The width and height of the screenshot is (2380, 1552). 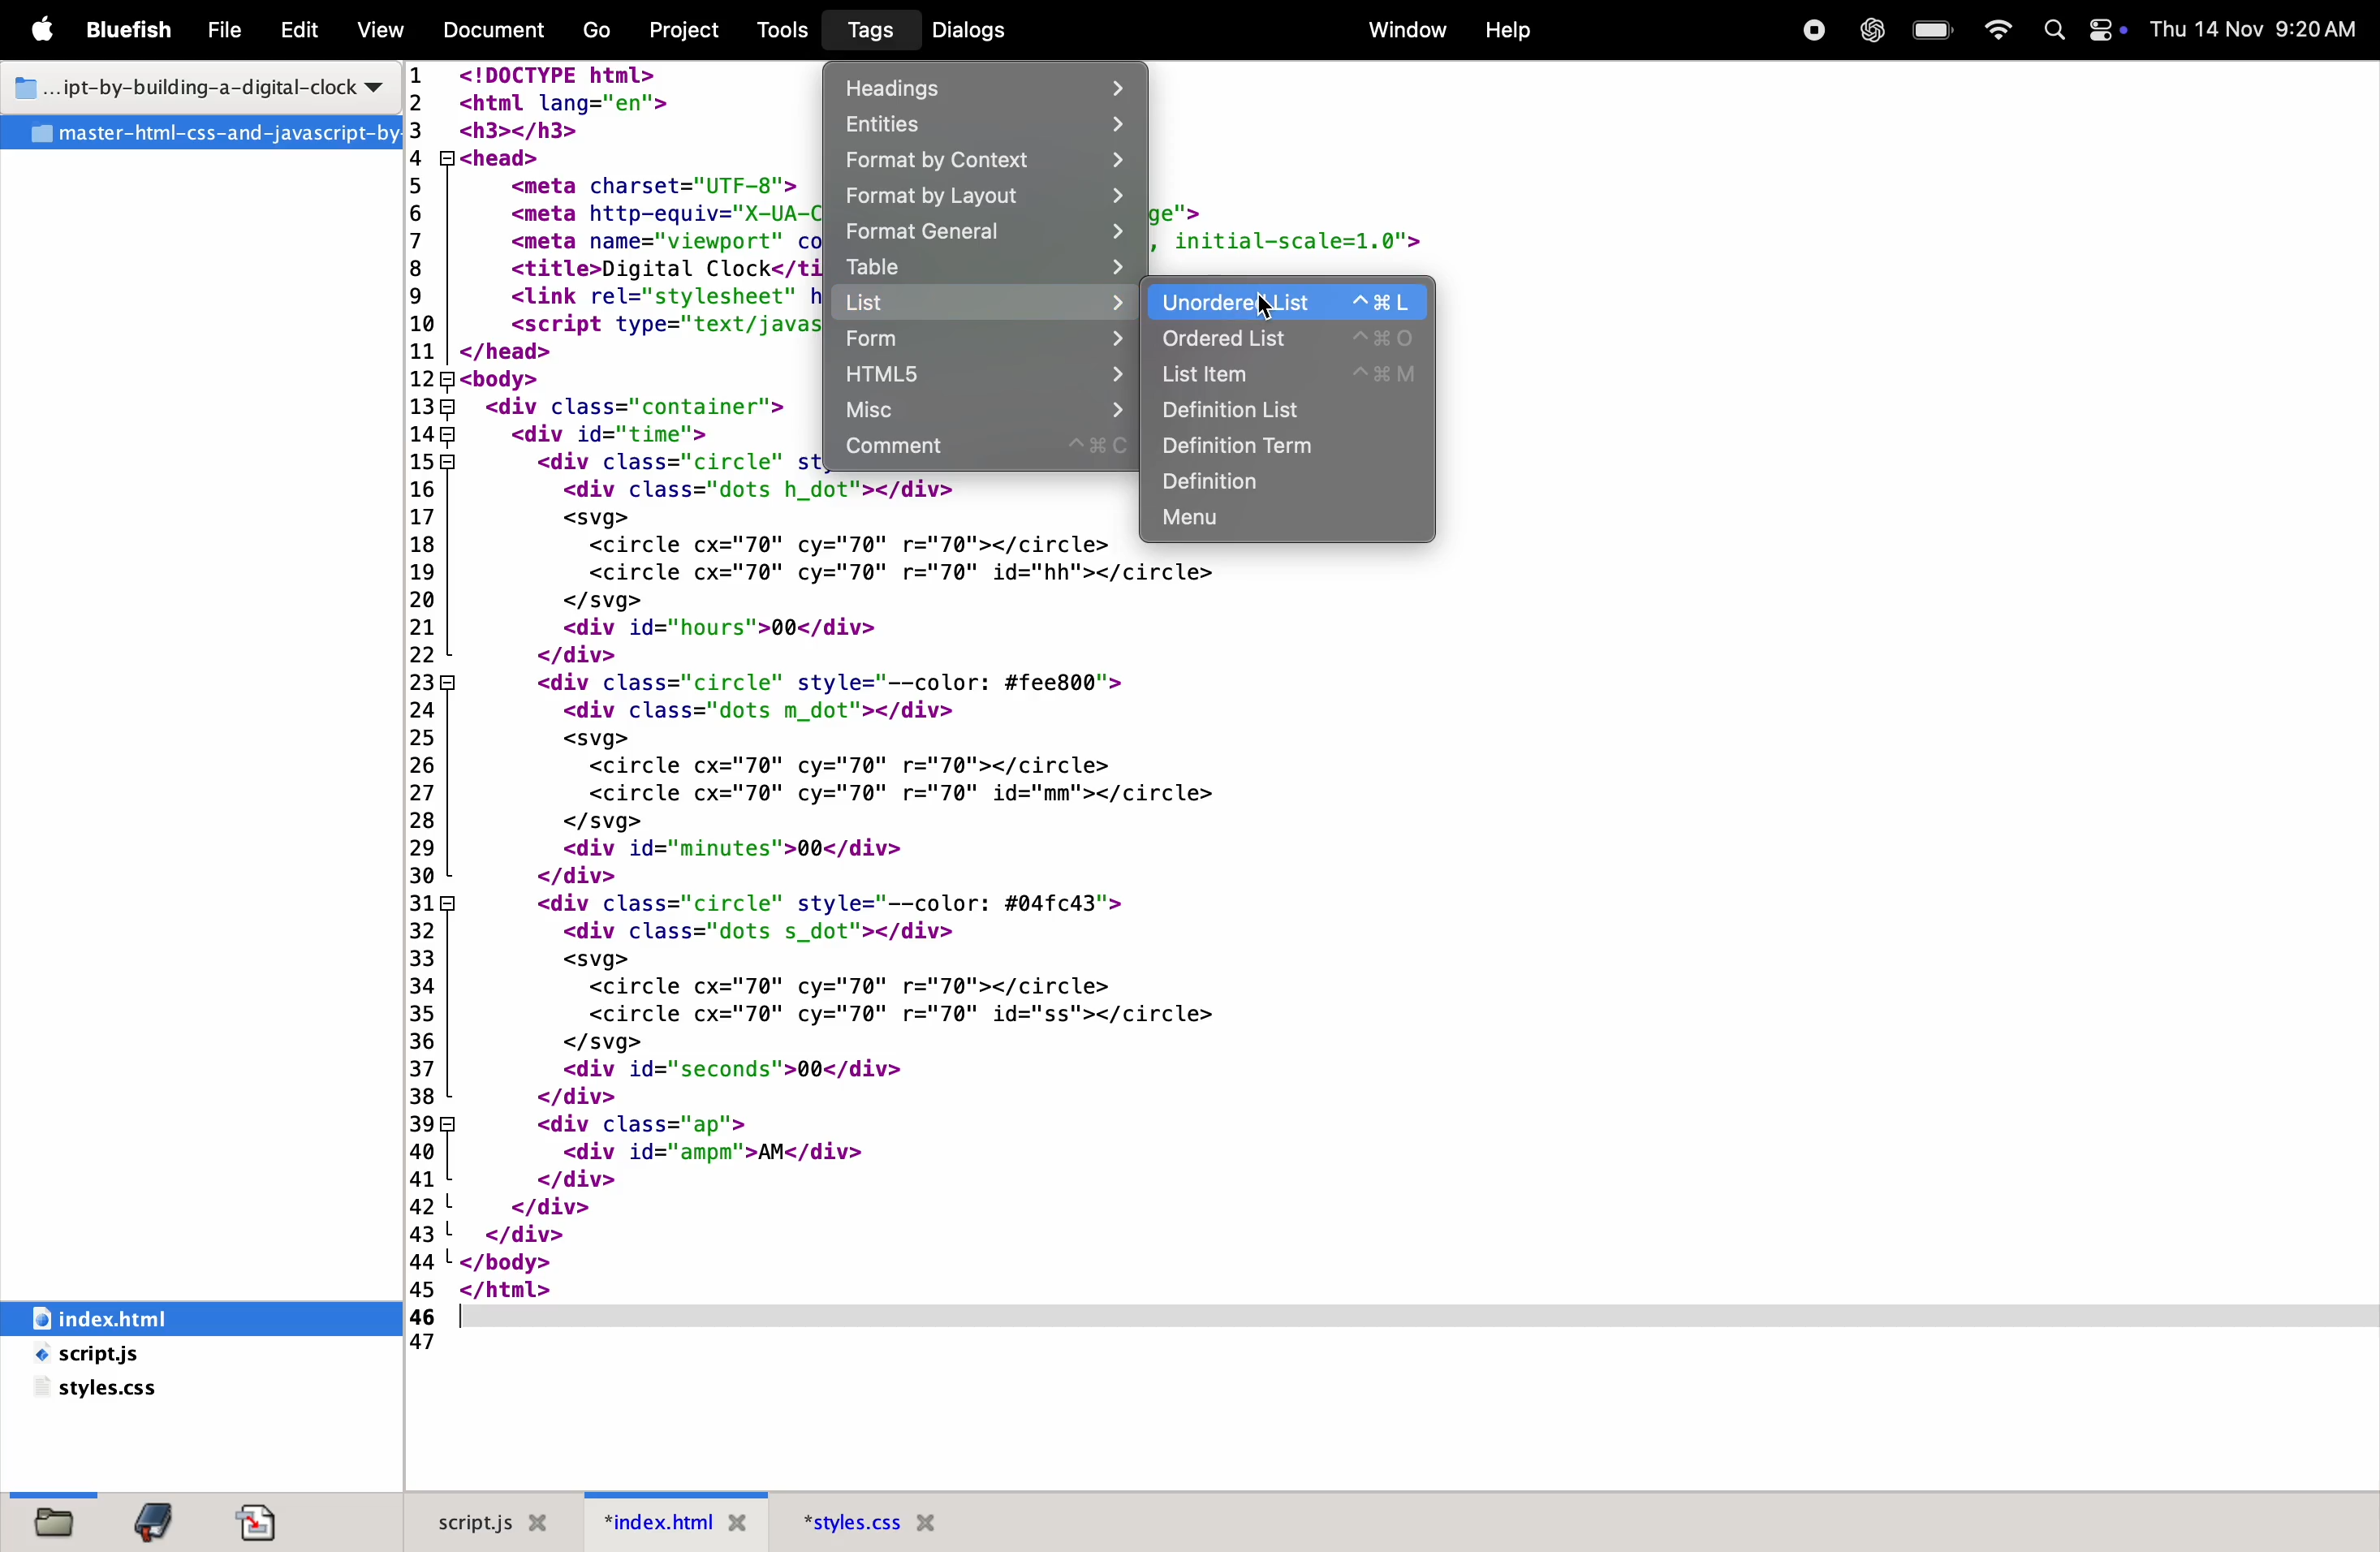 What do you see at coordinates (990, 85) in the screenshot?
I see `heading` at bounding box center [990, 85].